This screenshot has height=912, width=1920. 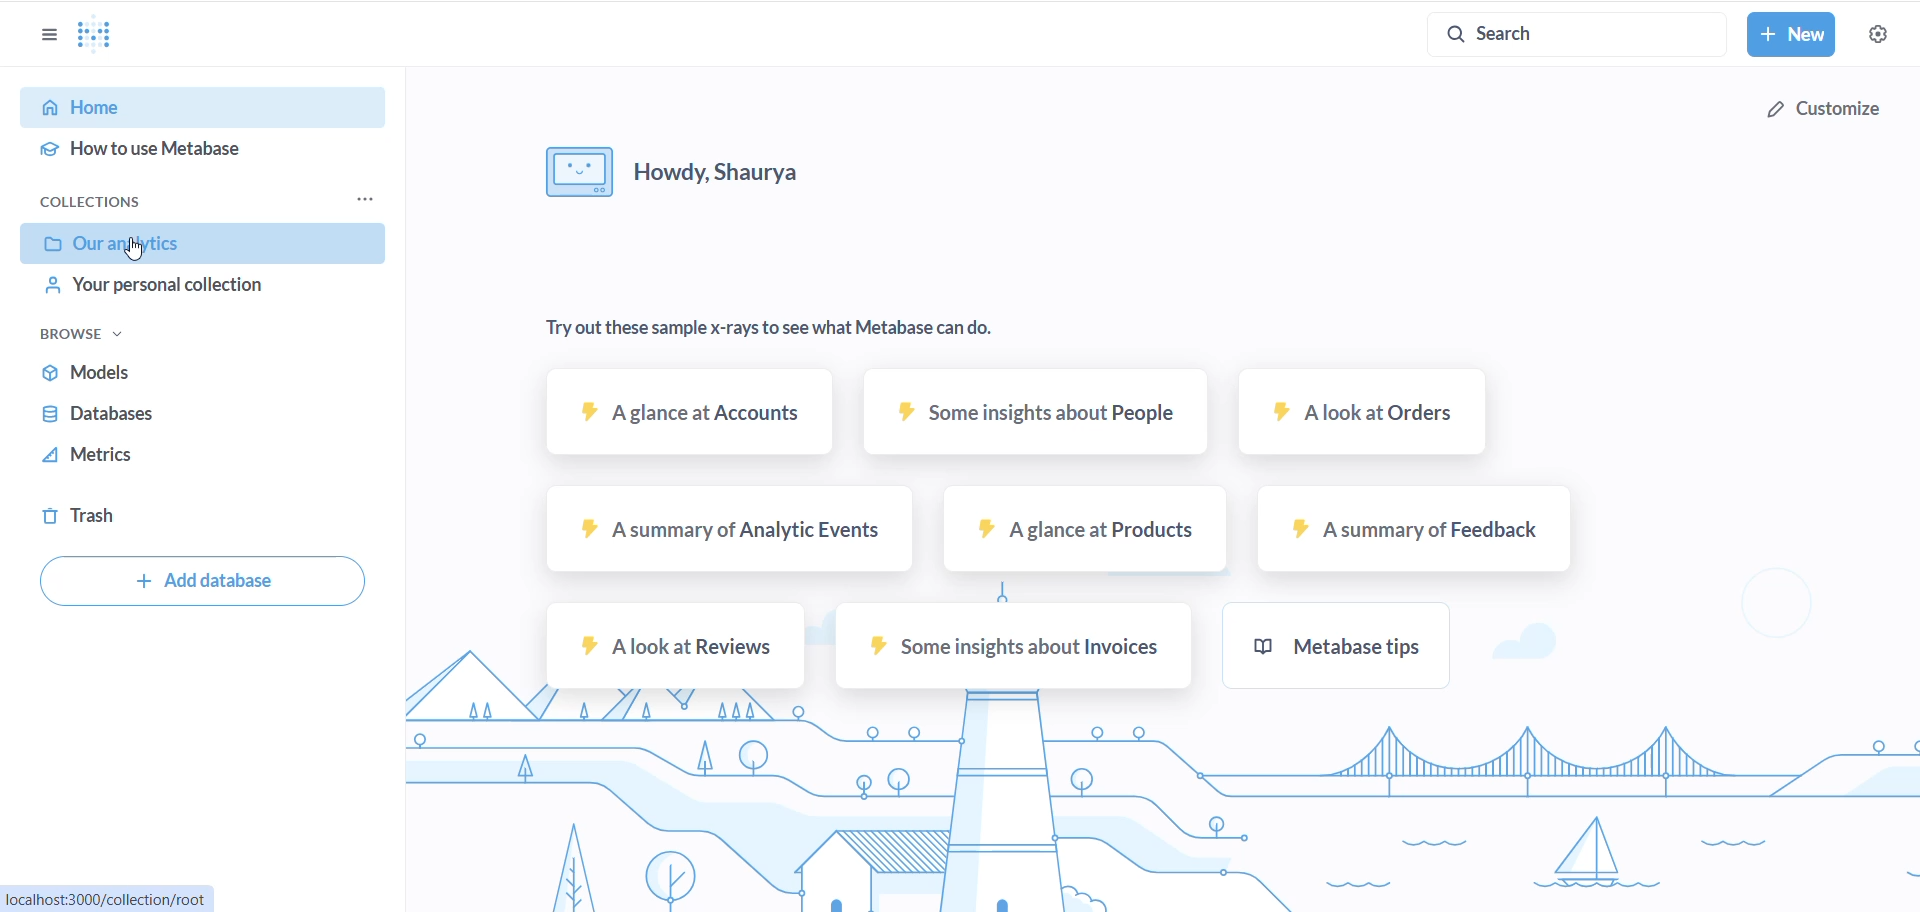 I want to click on Howdy,Shaurya, so click(x=742, y=167).